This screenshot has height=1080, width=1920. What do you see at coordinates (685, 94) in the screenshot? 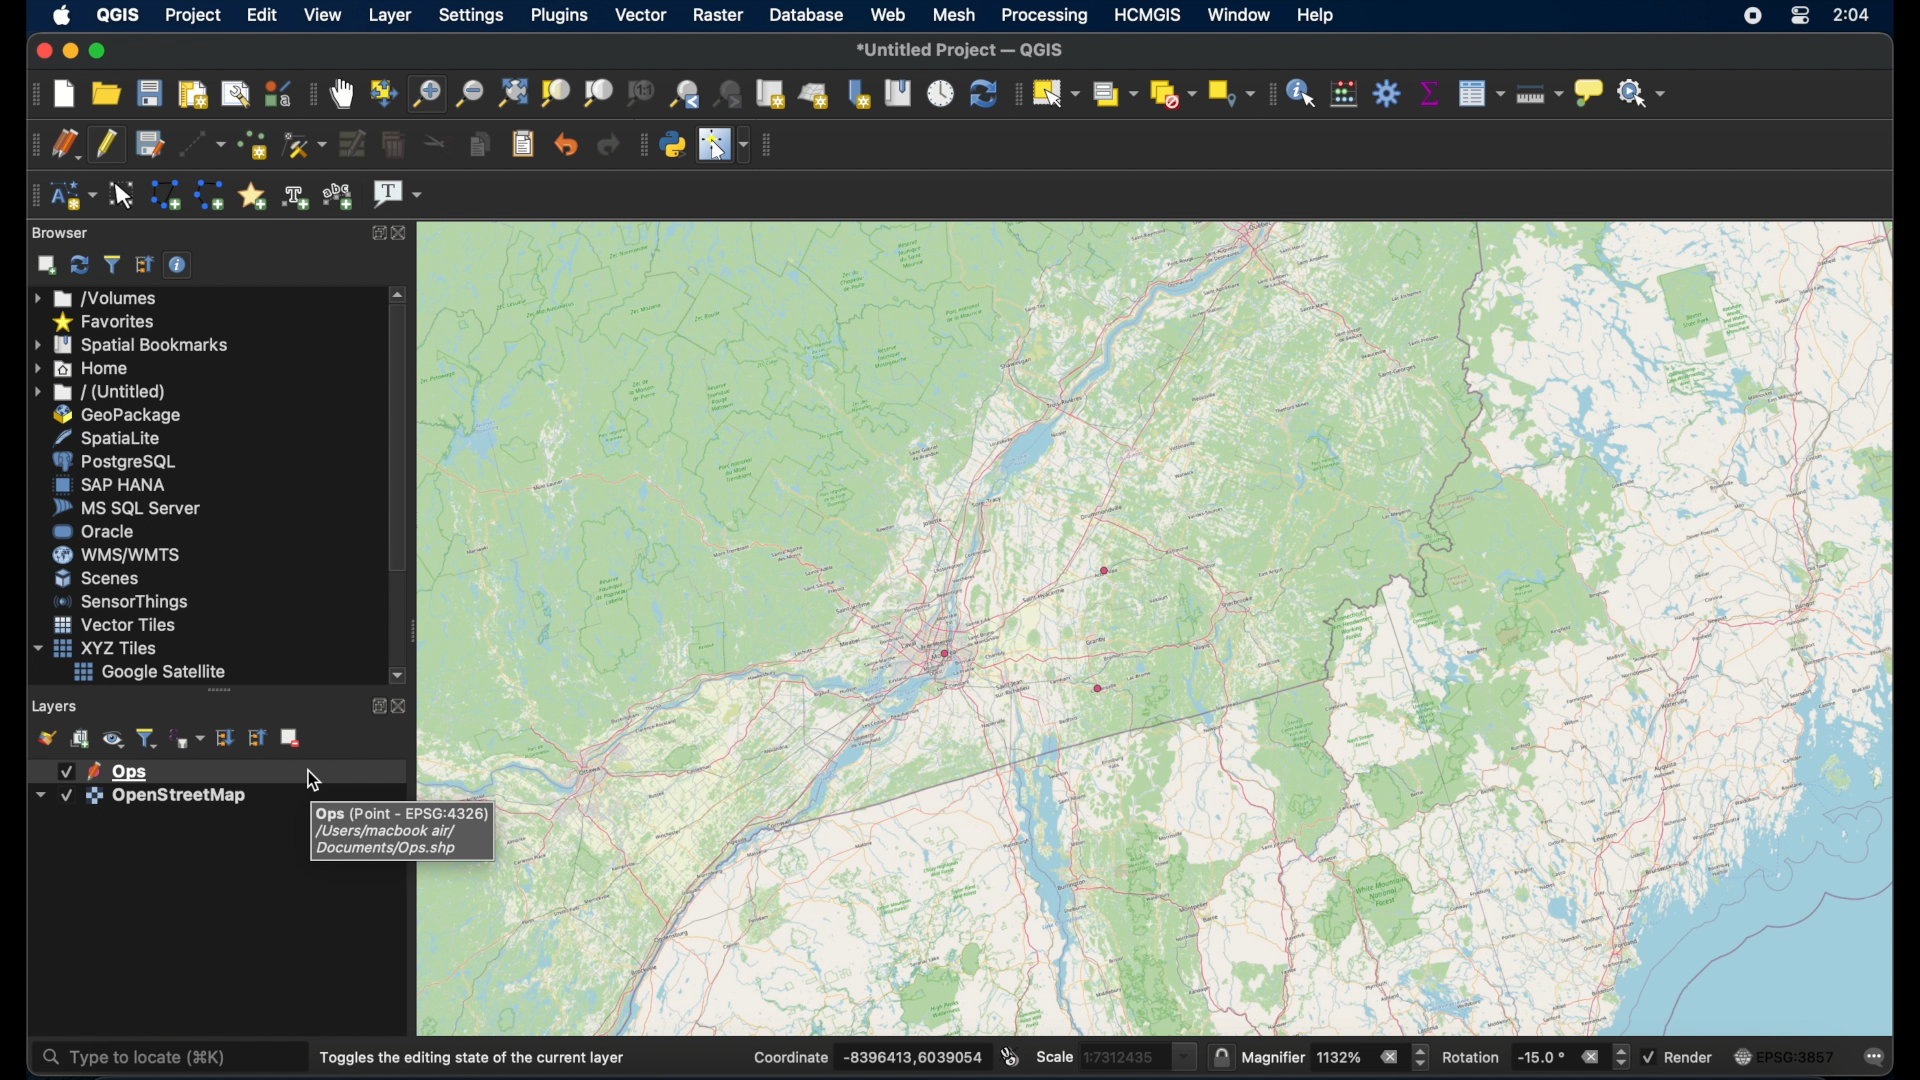
I see `zoom last` at bounding box center [685, 94].